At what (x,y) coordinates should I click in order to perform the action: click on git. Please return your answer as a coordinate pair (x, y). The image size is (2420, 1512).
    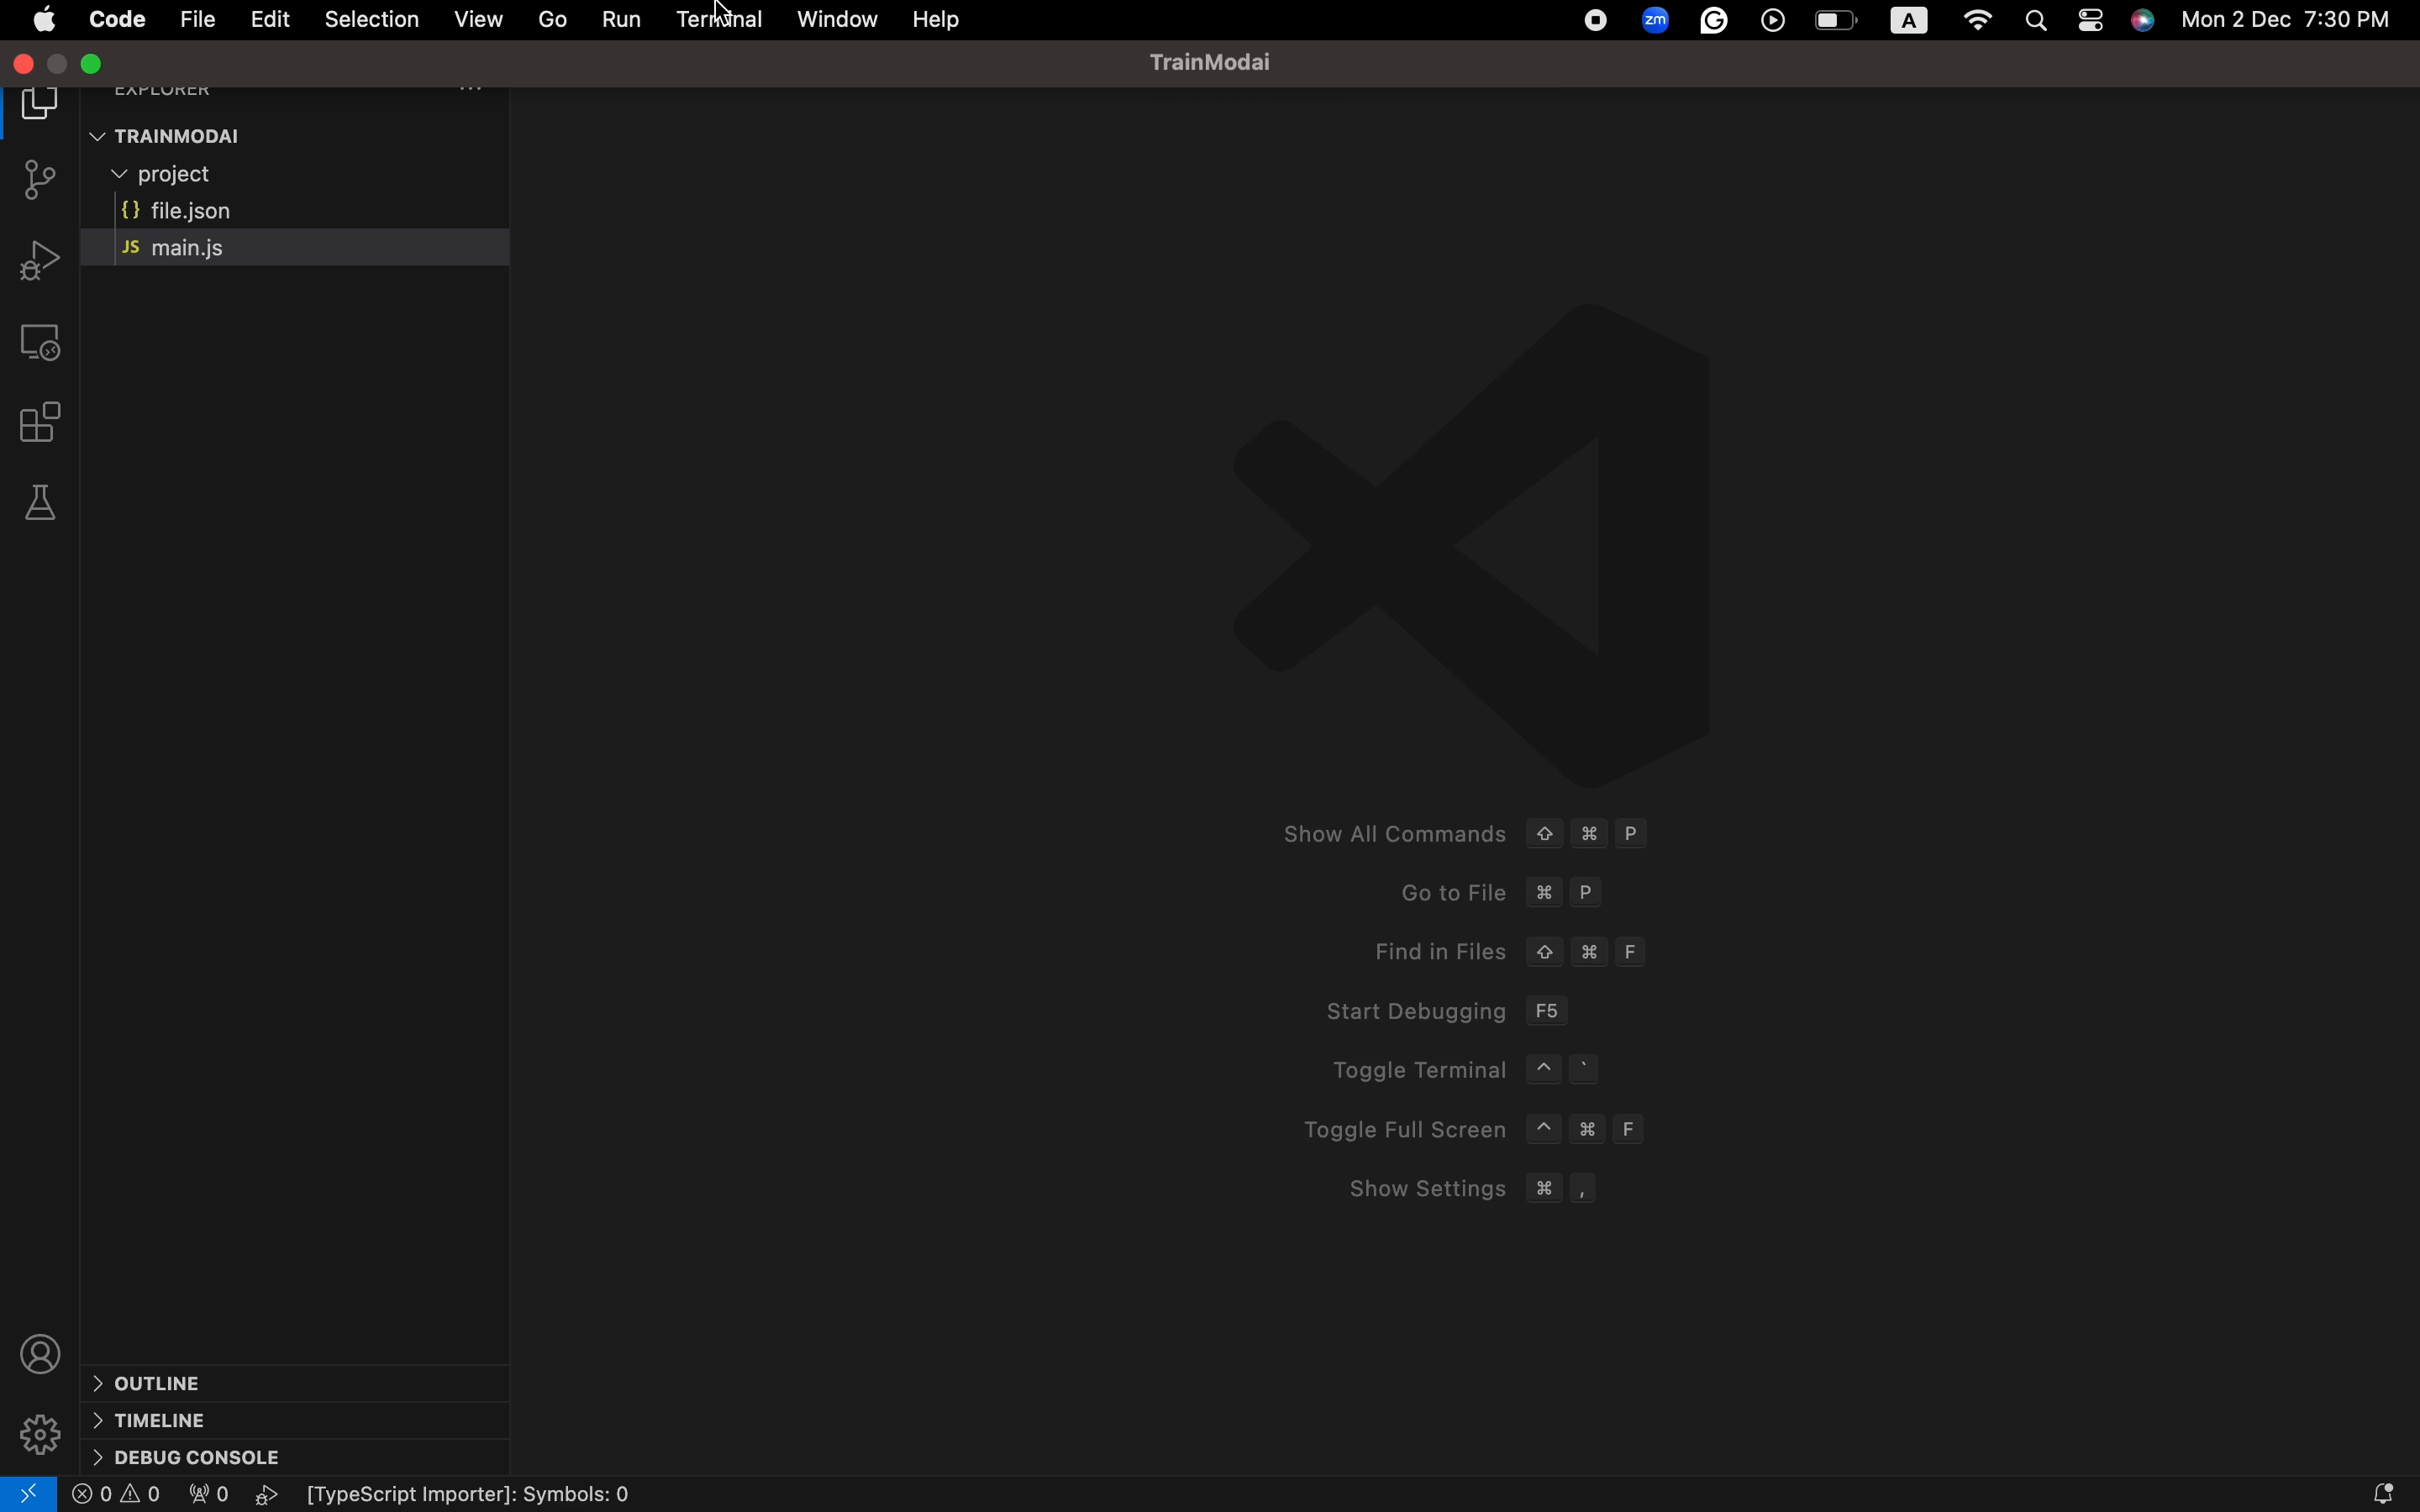
    Looking at the image, I should click on (44, 183).